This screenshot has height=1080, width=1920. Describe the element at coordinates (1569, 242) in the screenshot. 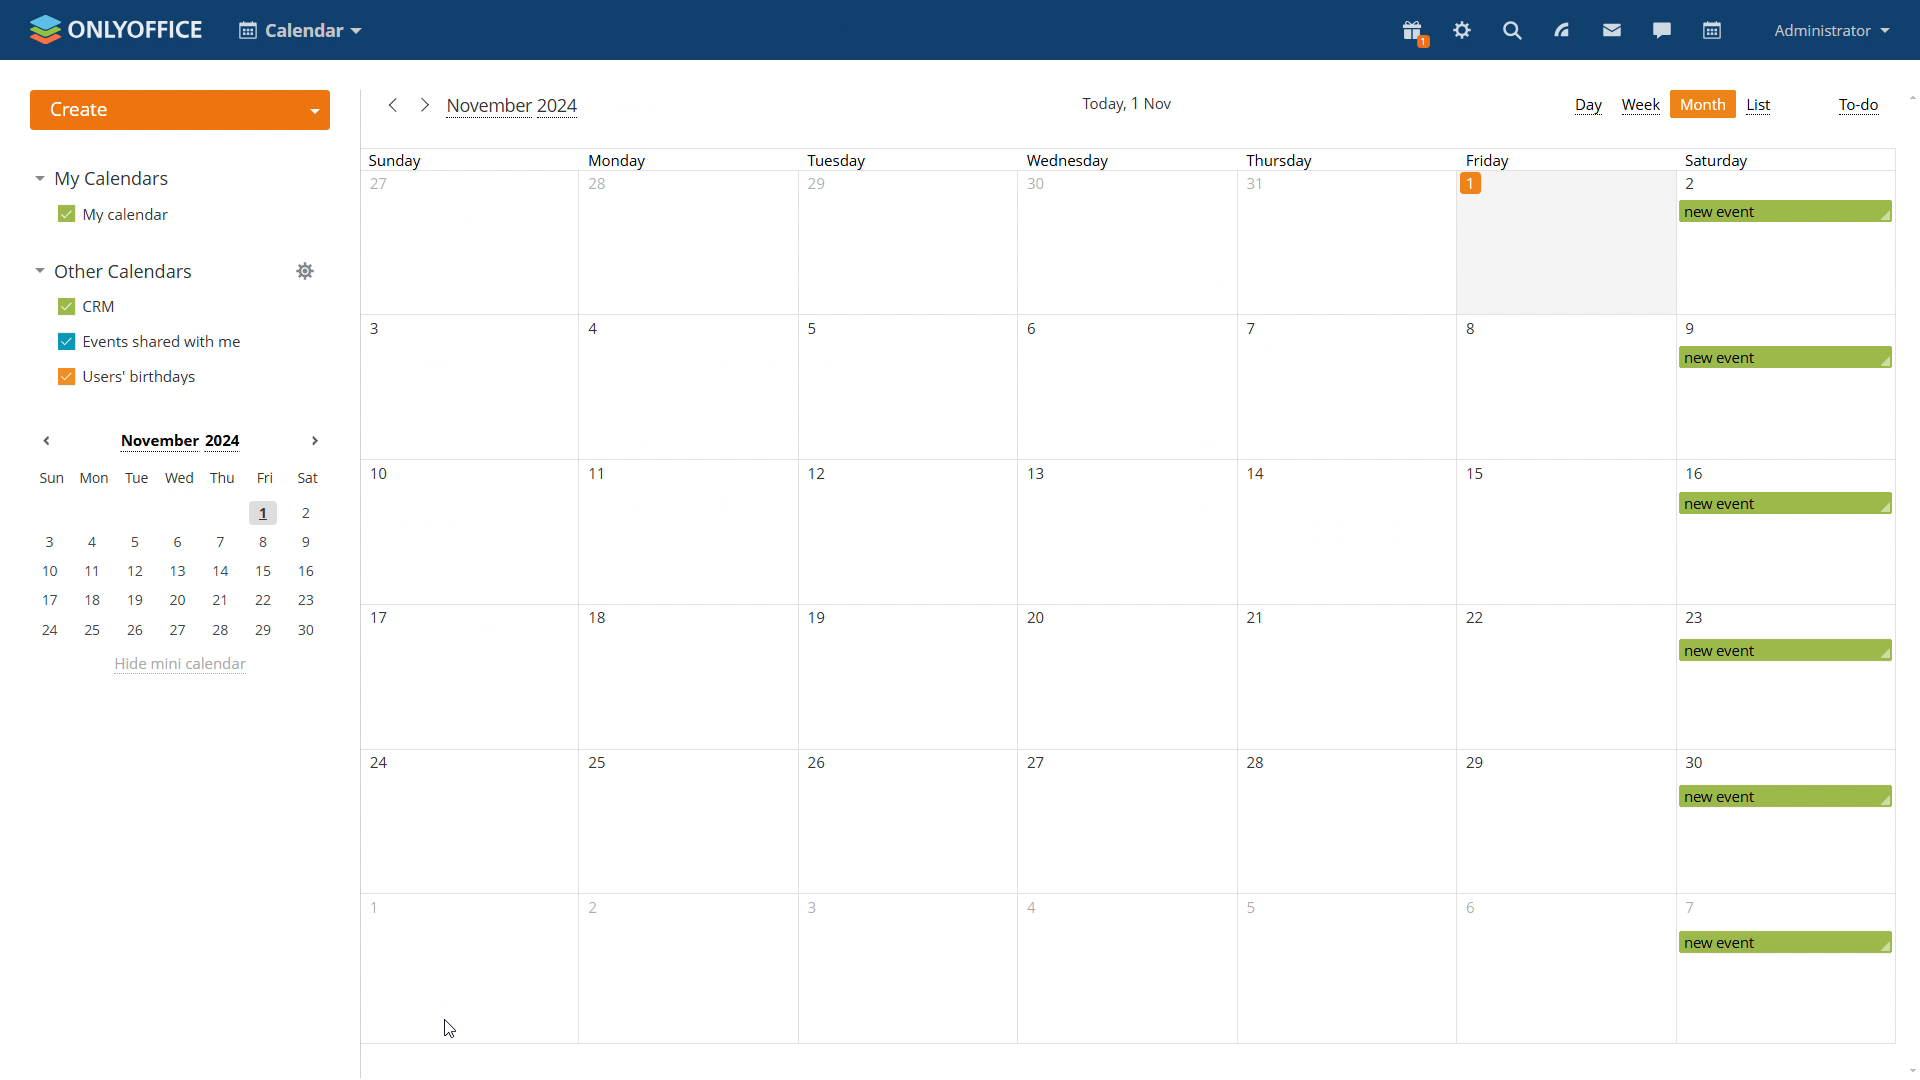

I see `Current date: Friday` at that location.